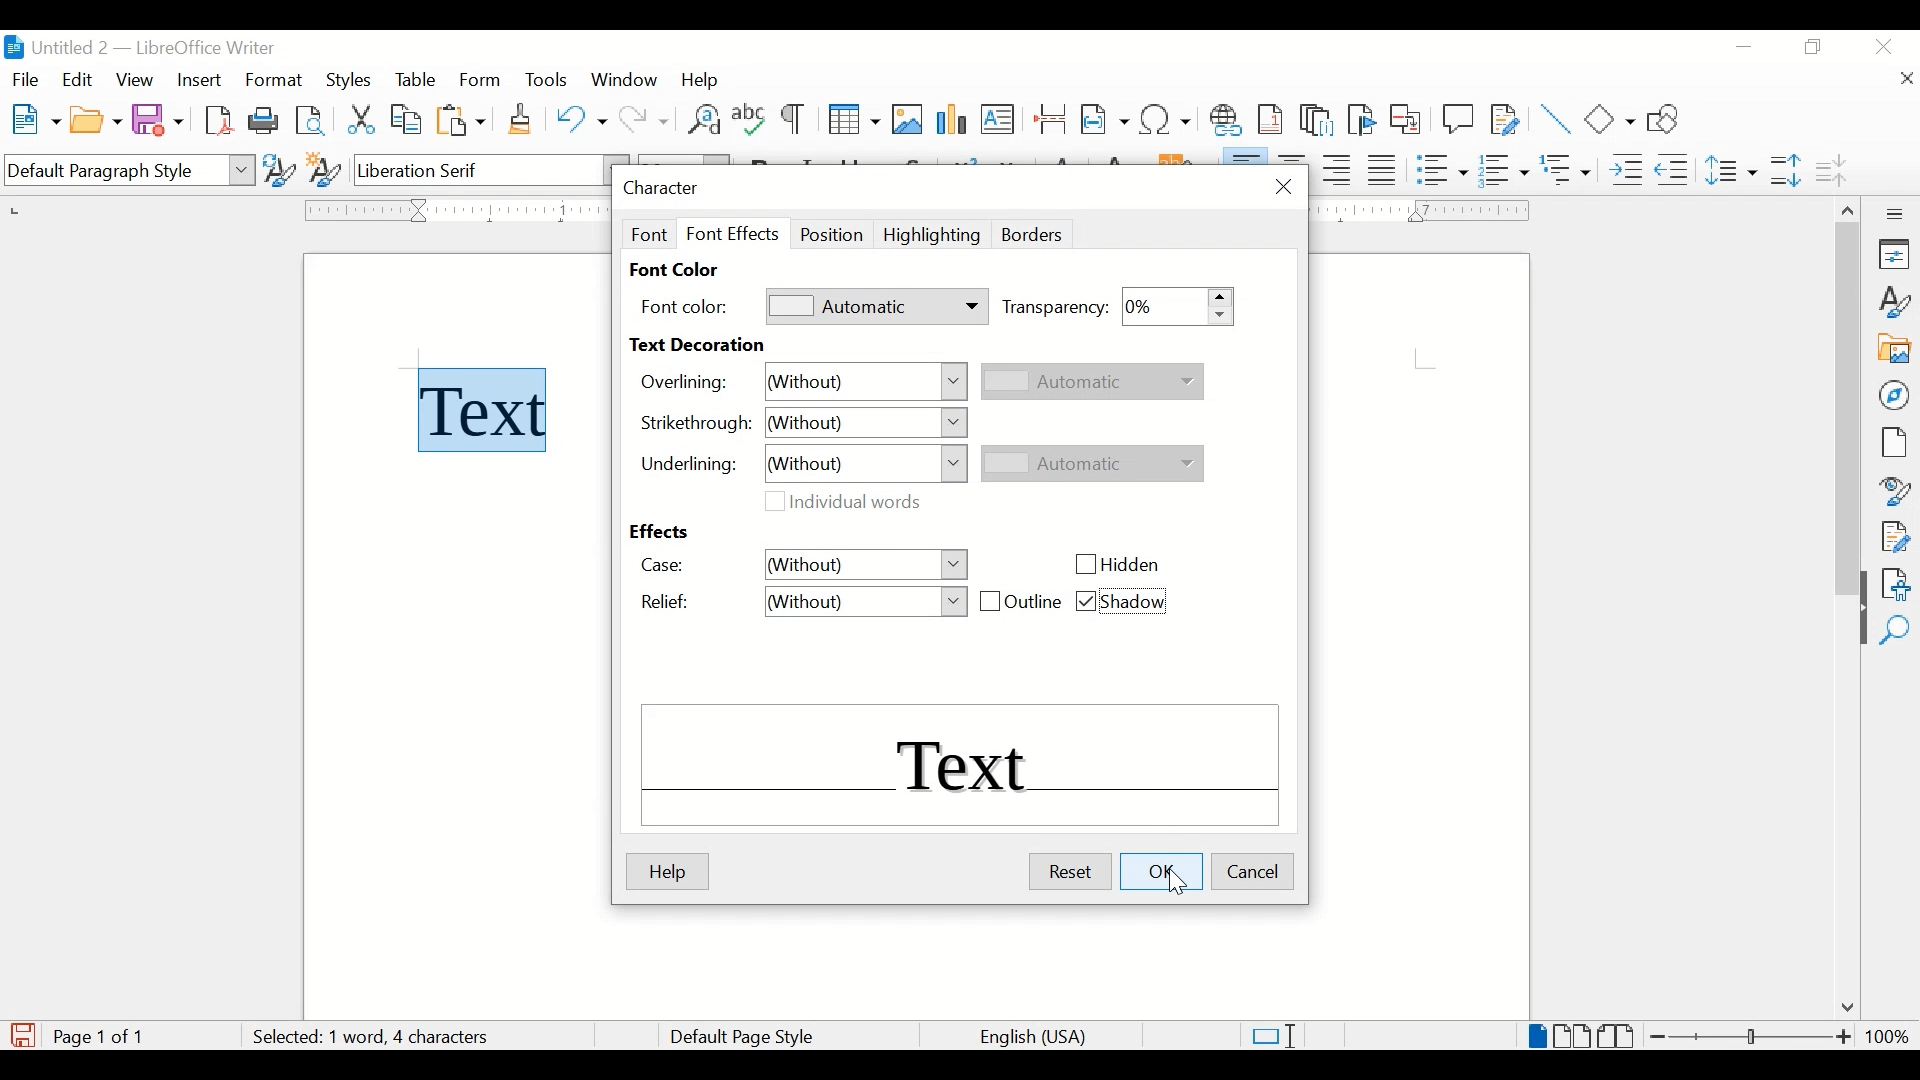 This screenshot has width=1920, height=1080. What do you see at coordinates (482, 81) in the screenshot?
I see `form` at bounding box center [482, 81].